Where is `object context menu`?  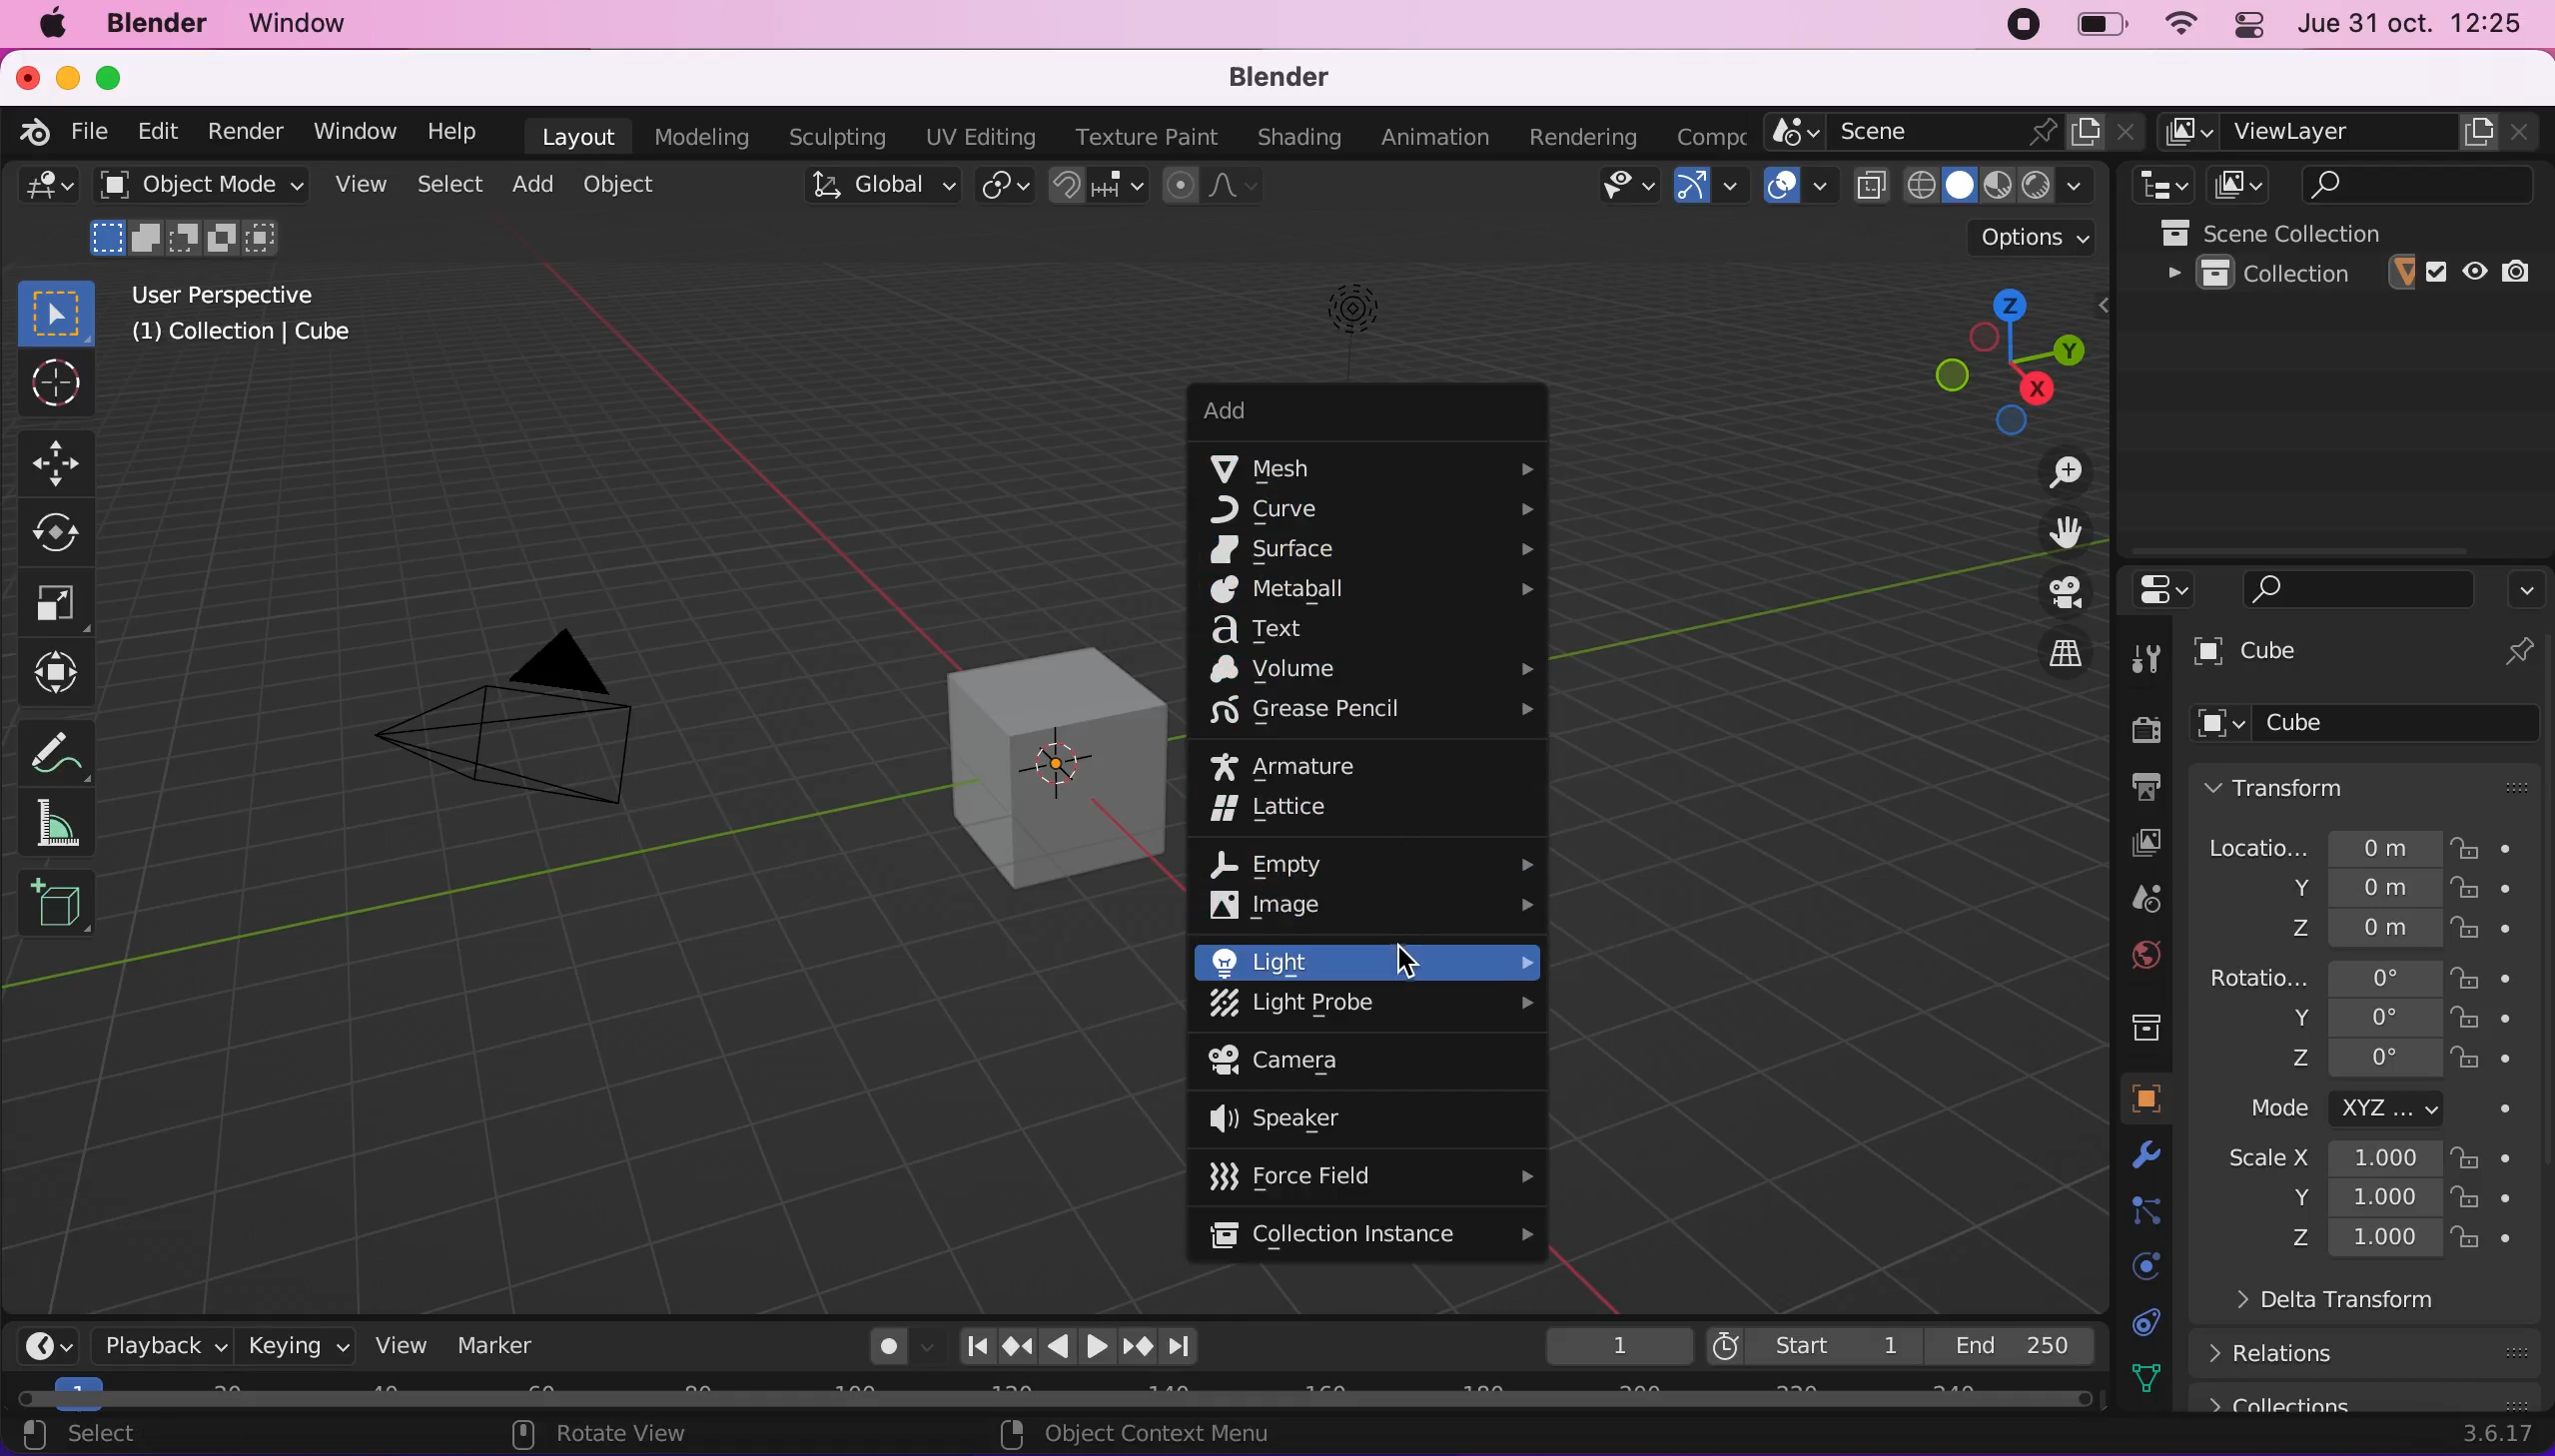 object context menu is located at coordinates (1127, 1434).